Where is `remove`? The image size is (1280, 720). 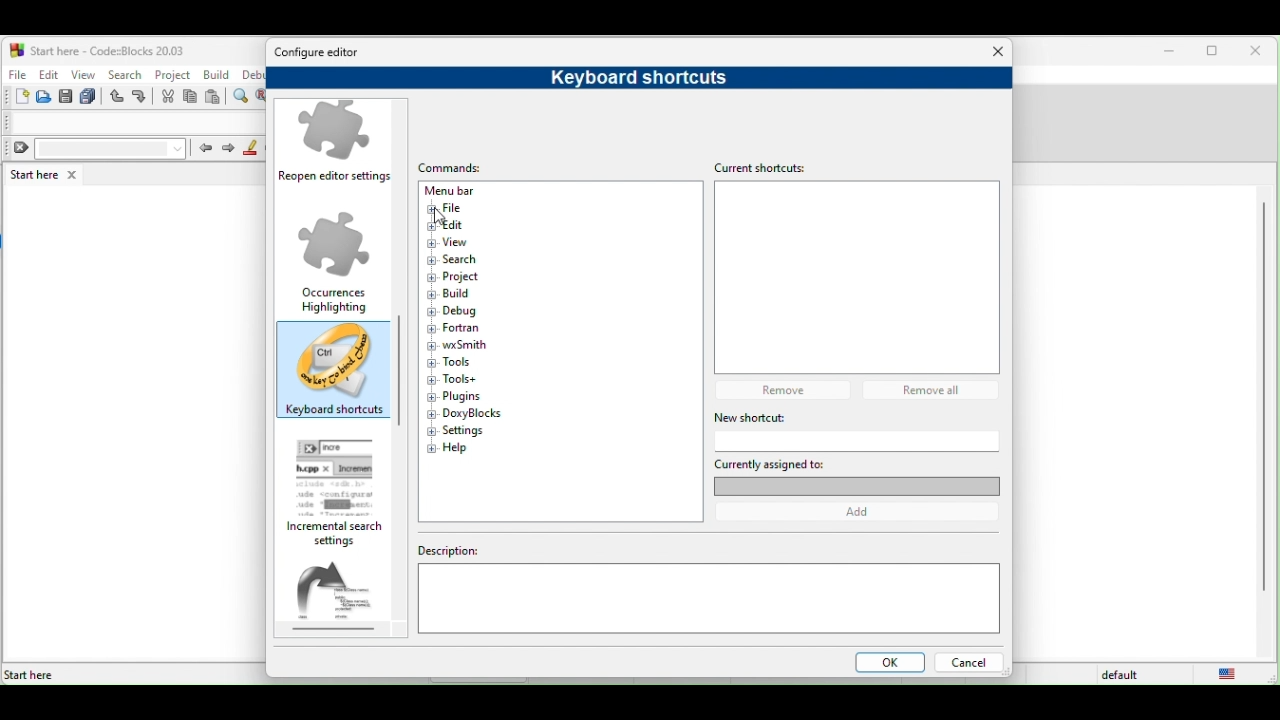 remove is located at coordinates (788, 389).